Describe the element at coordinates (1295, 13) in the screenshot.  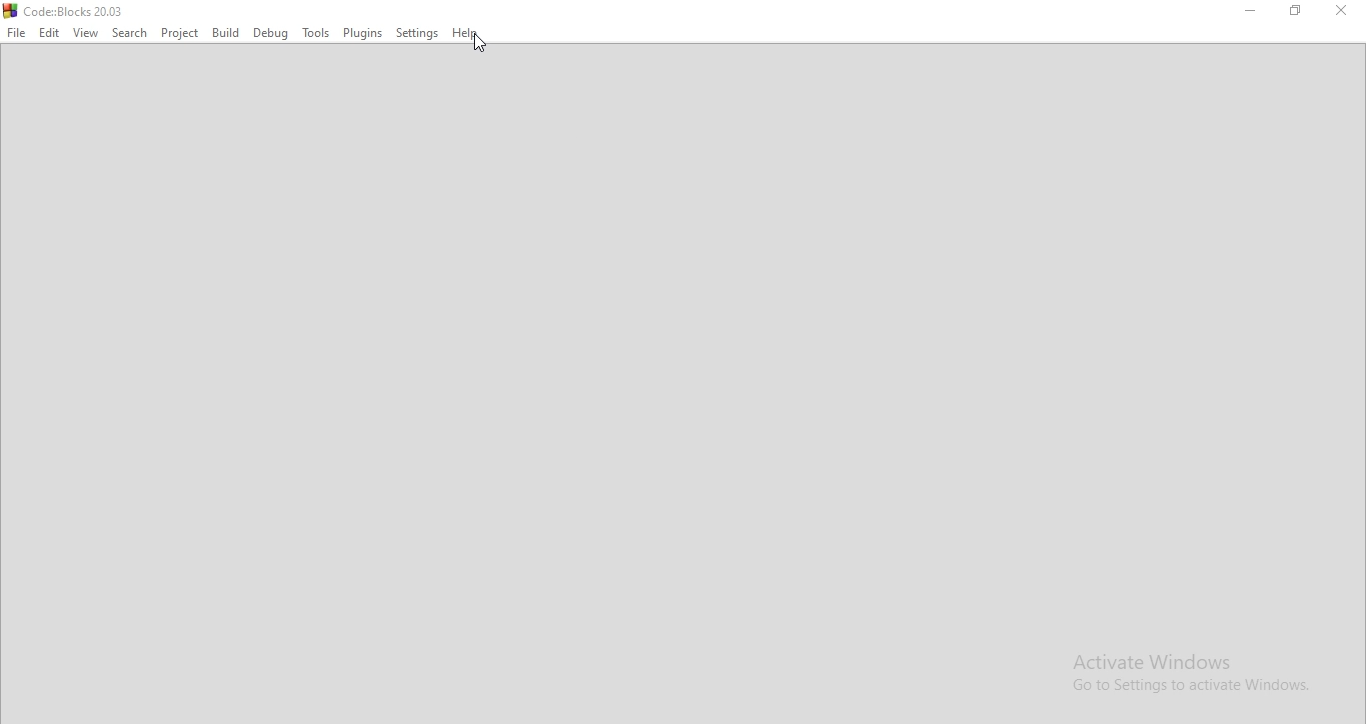
I see `Restore` at that location.